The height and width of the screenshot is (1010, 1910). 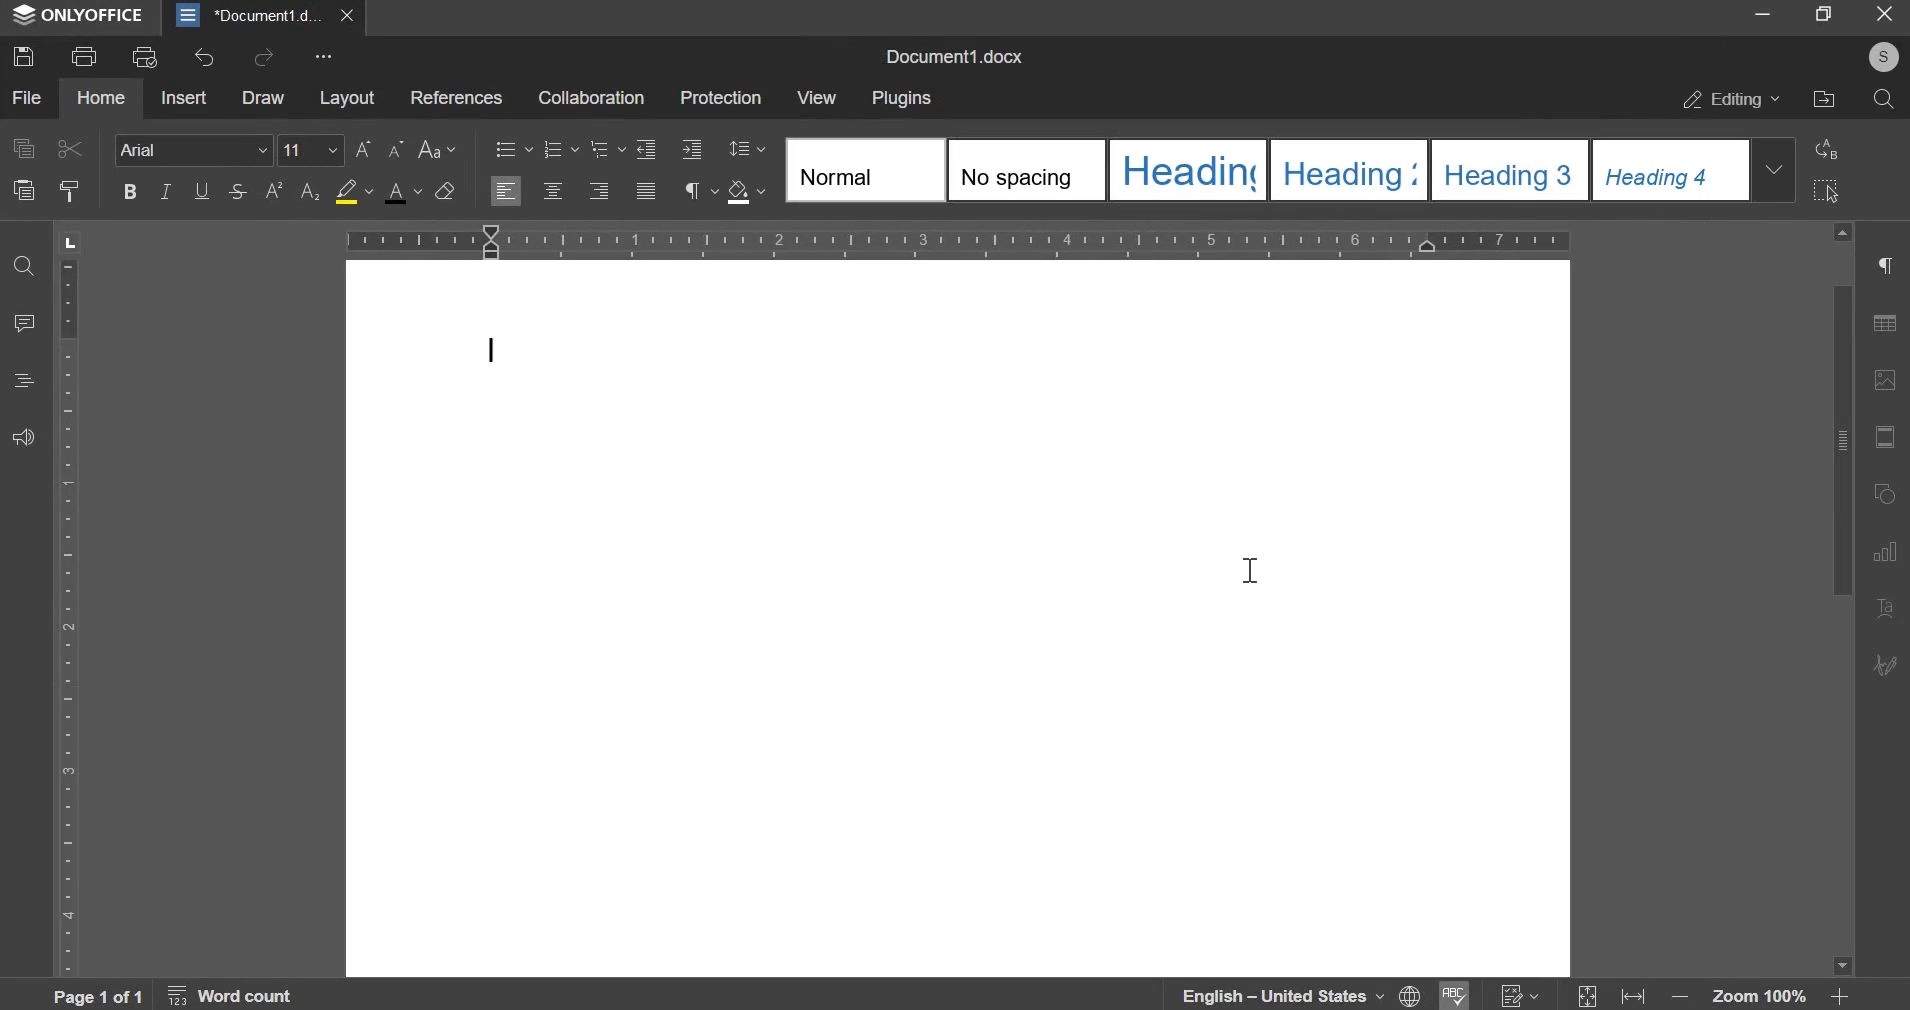 I want to click on text color, so click(x=405, y=192).